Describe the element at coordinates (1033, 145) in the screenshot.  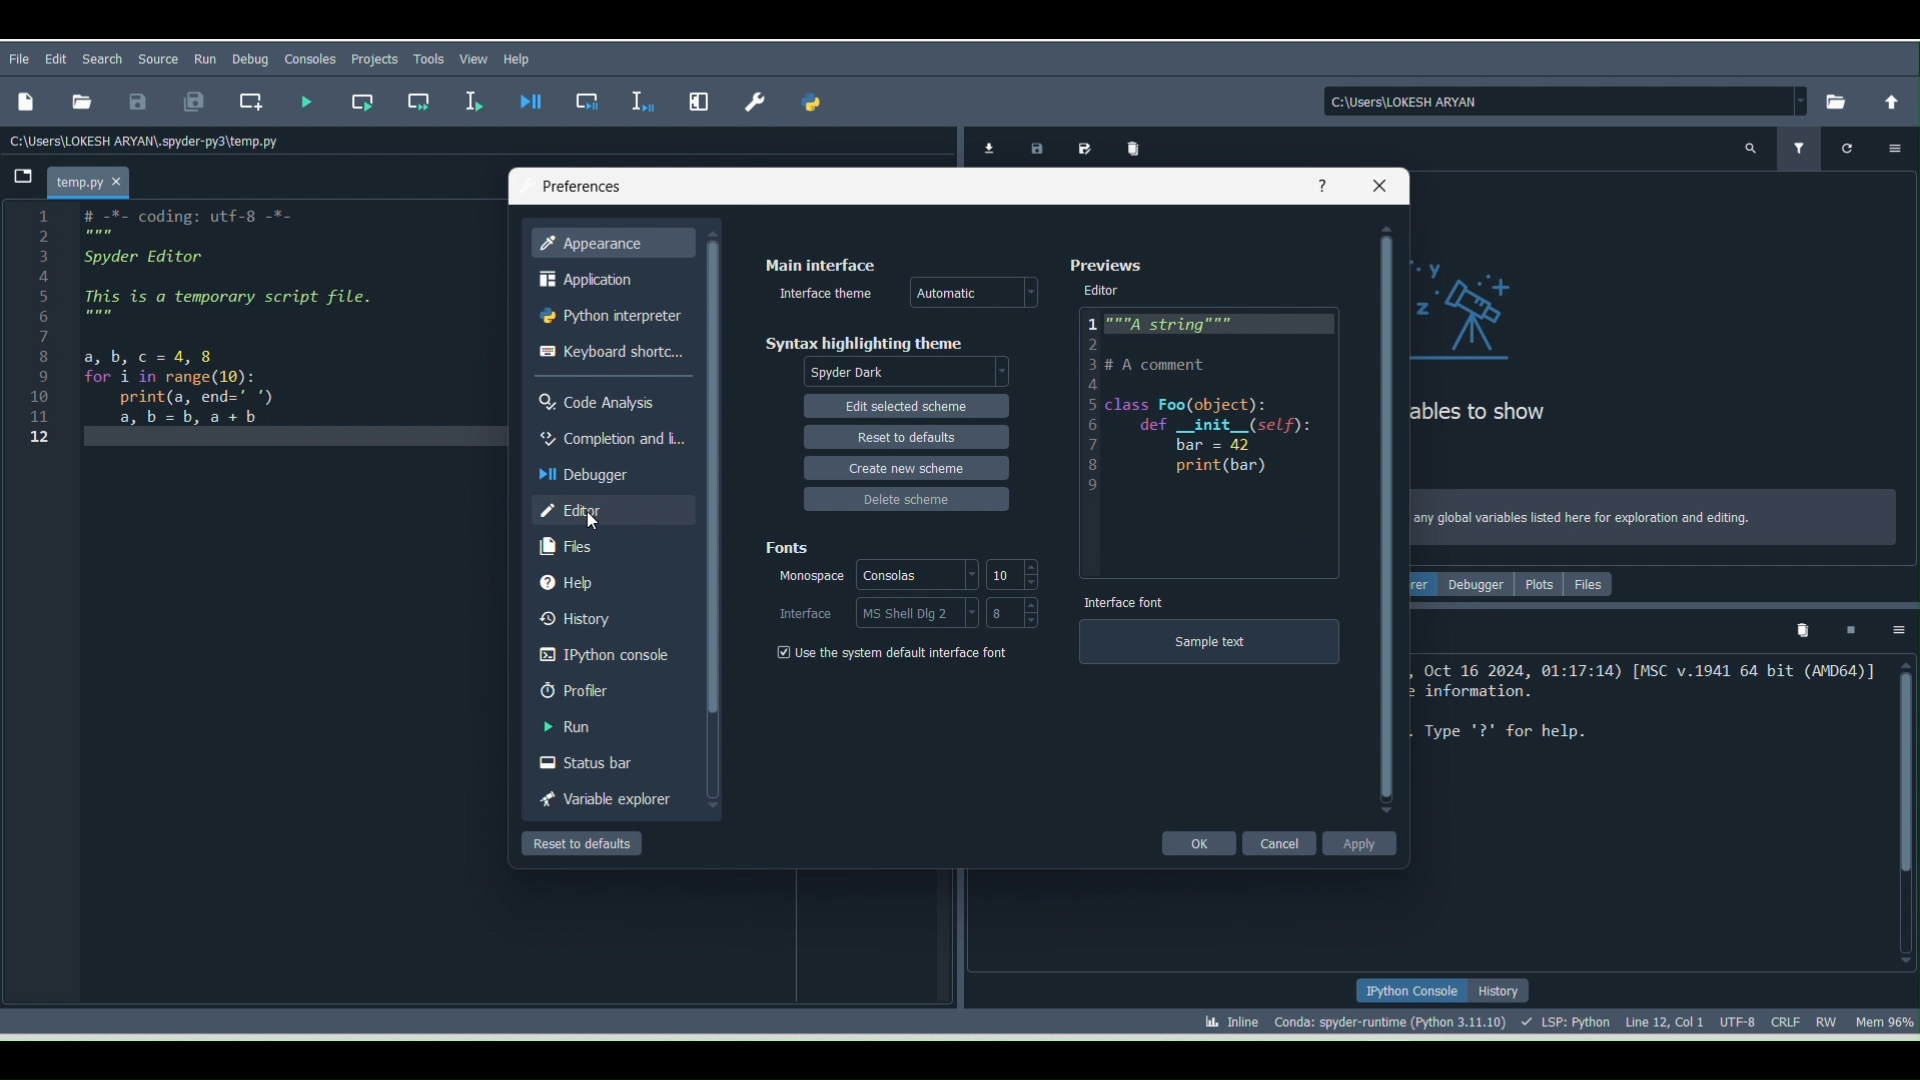
I see `Save data` at that location.